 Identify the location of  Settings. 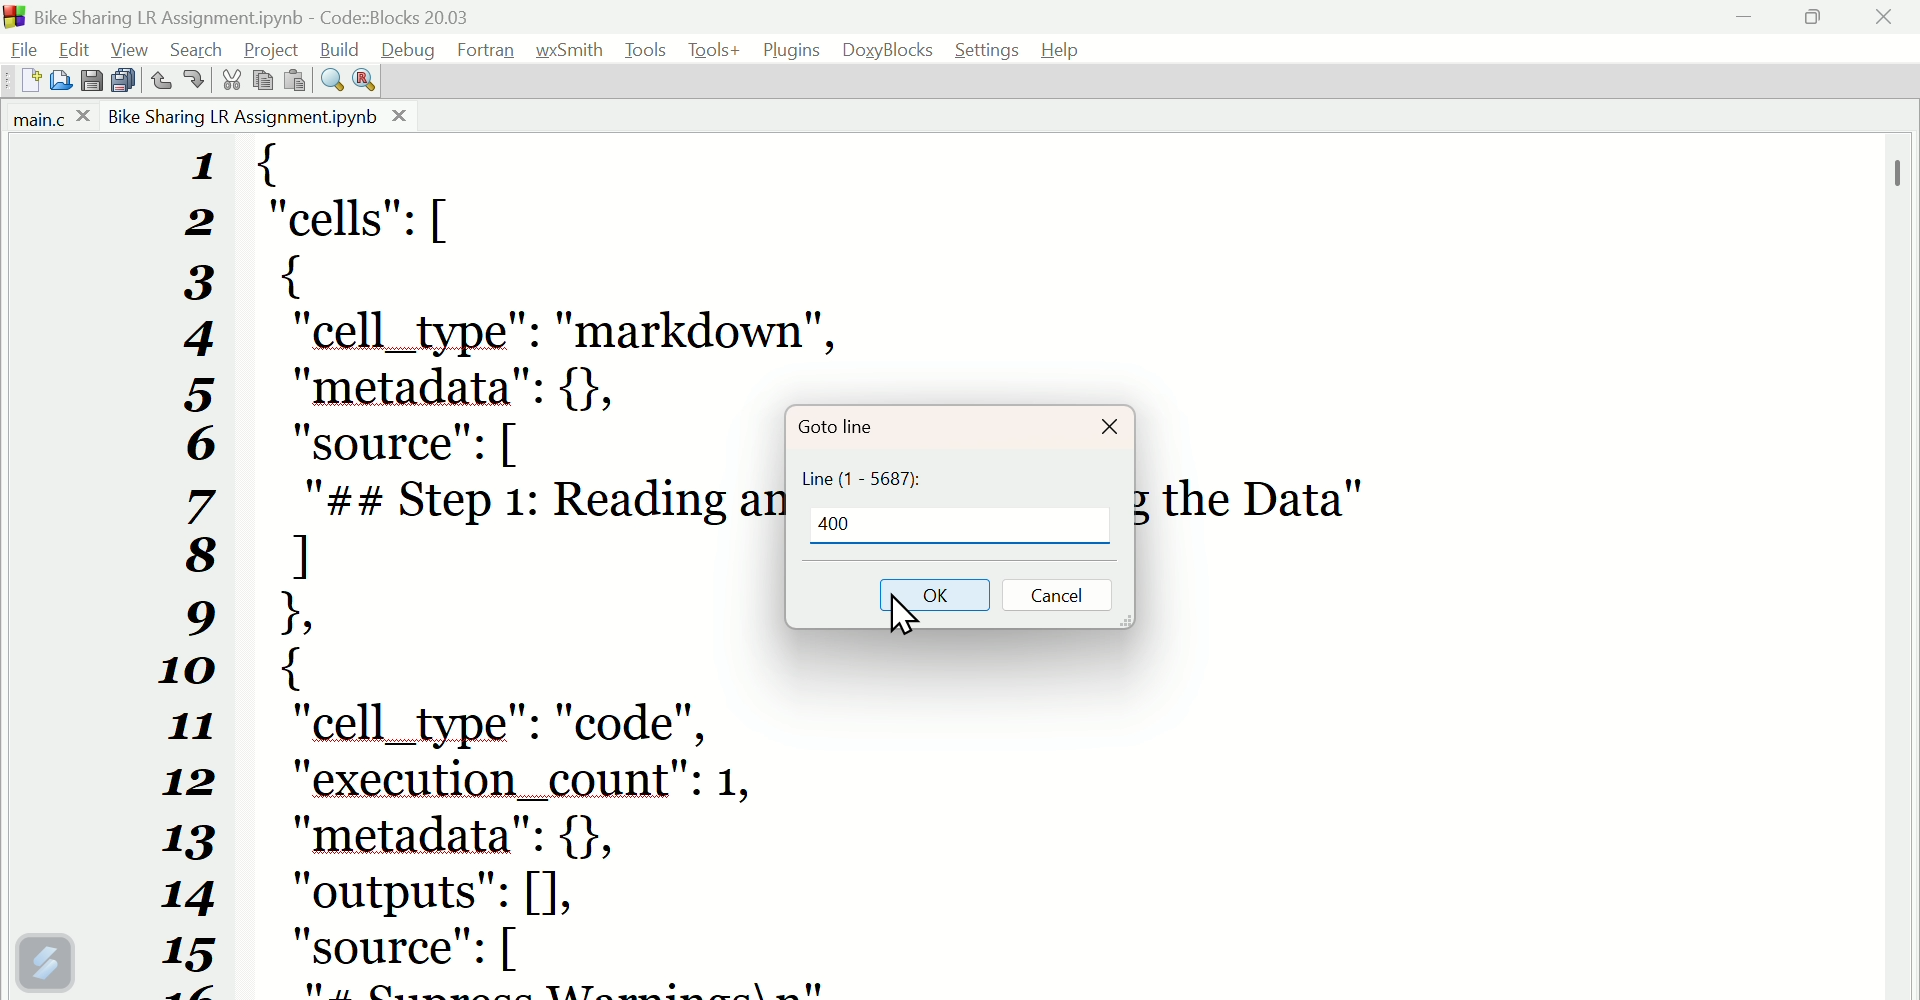
(990, 51).